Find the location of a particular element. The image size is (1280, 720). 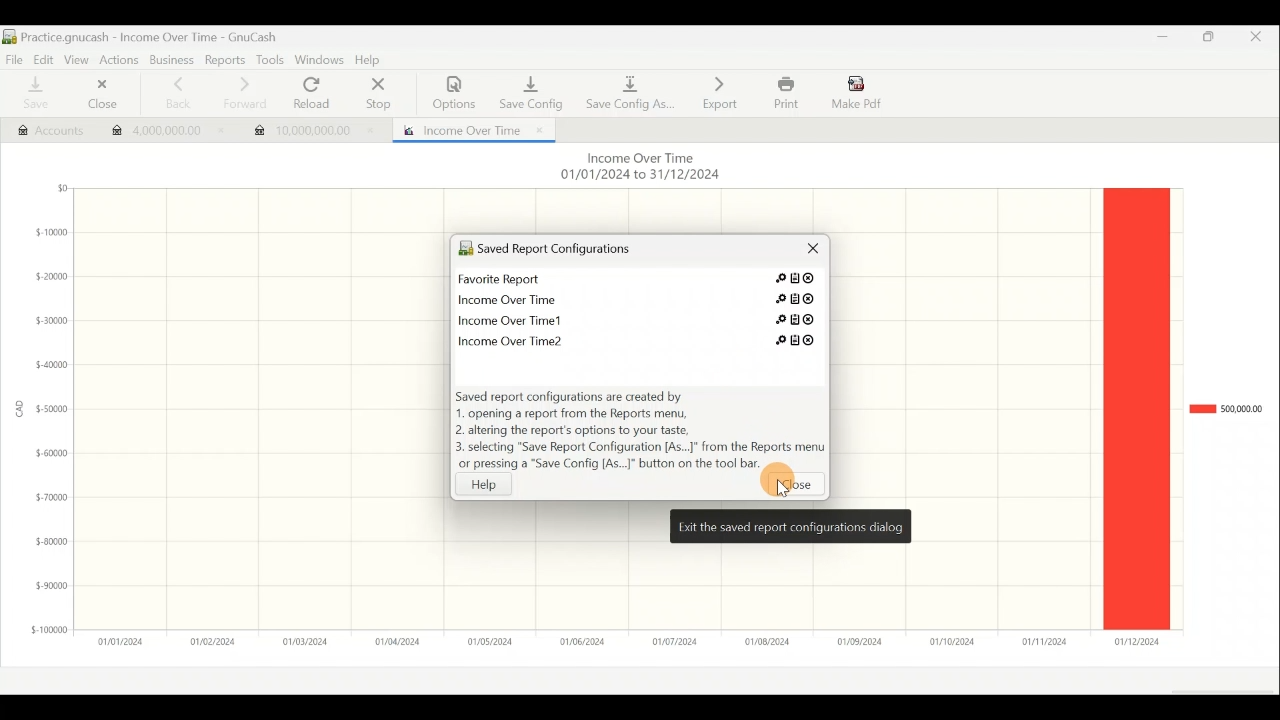

Stop is located at coordinates (376, 95).